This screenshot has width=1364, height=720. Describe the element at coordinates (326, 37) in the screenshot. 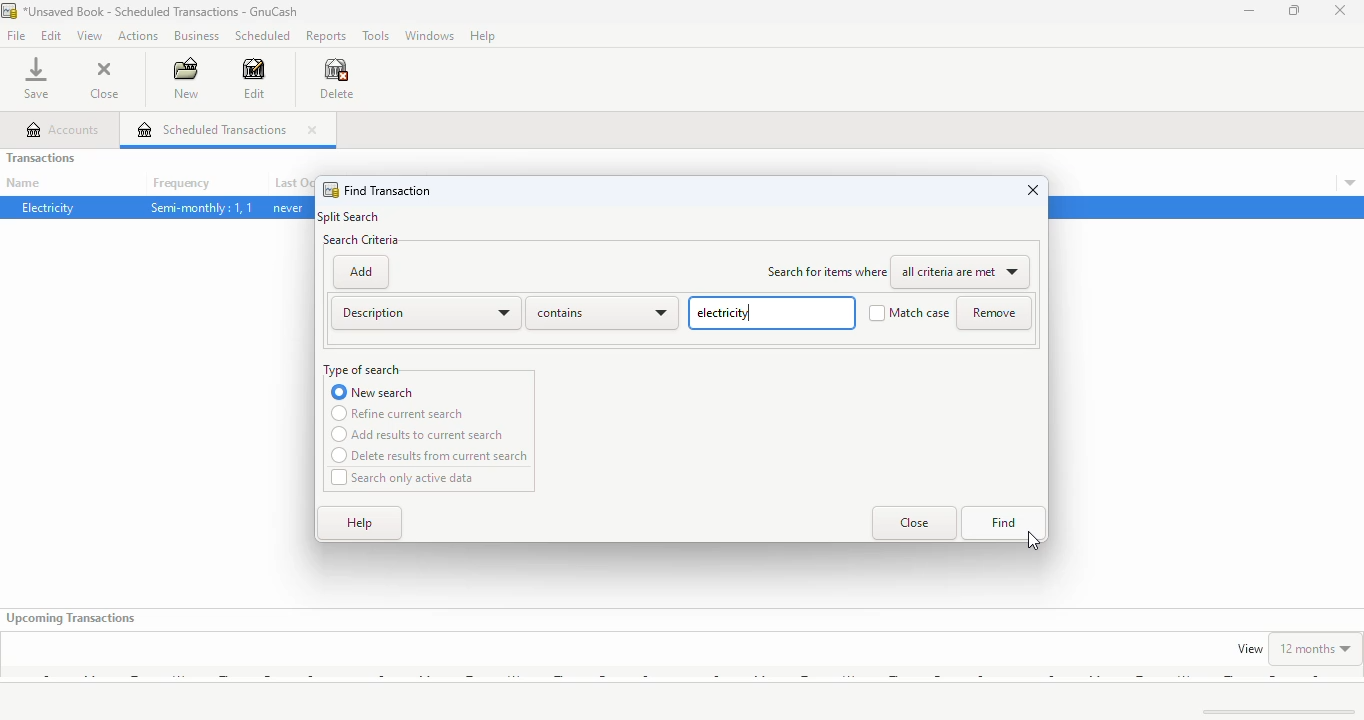

I see `reports` at that location.